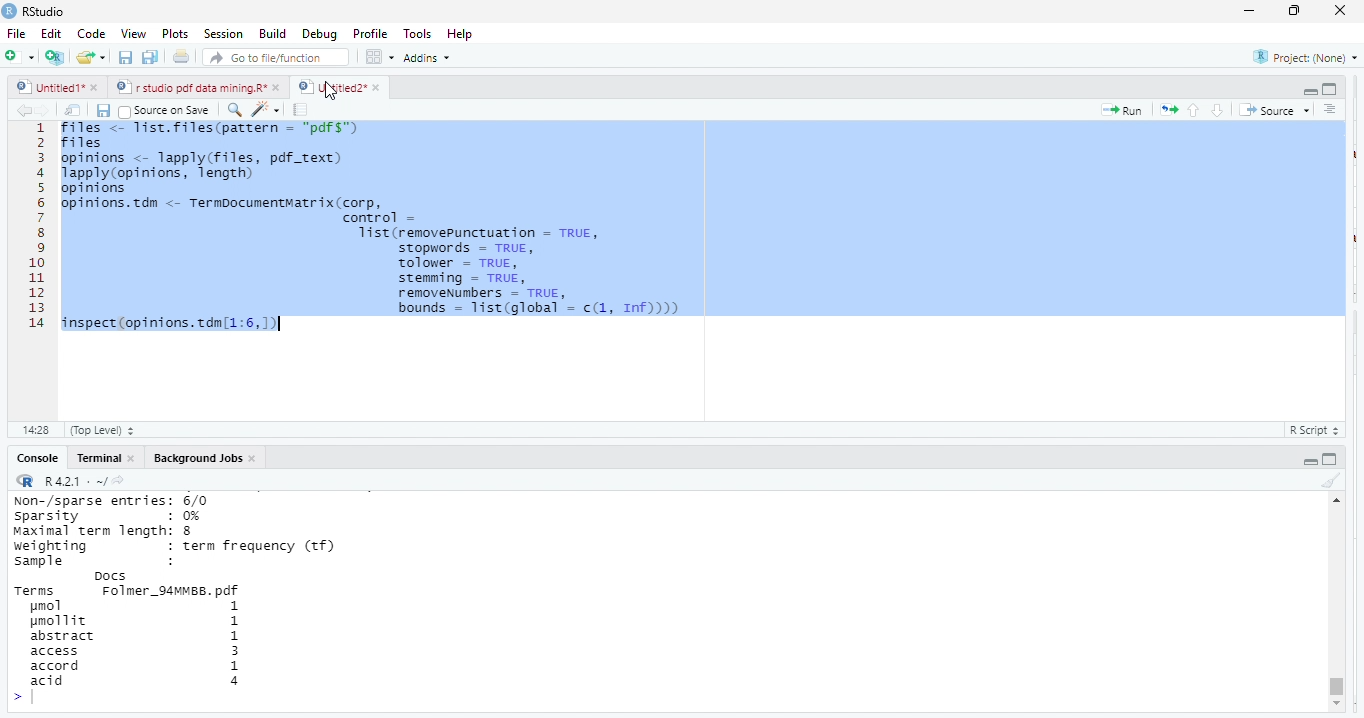  What do you see at coordinates (272, 56) in the screenshot?
I see `go to file /function` at bounding box center [272, 56].